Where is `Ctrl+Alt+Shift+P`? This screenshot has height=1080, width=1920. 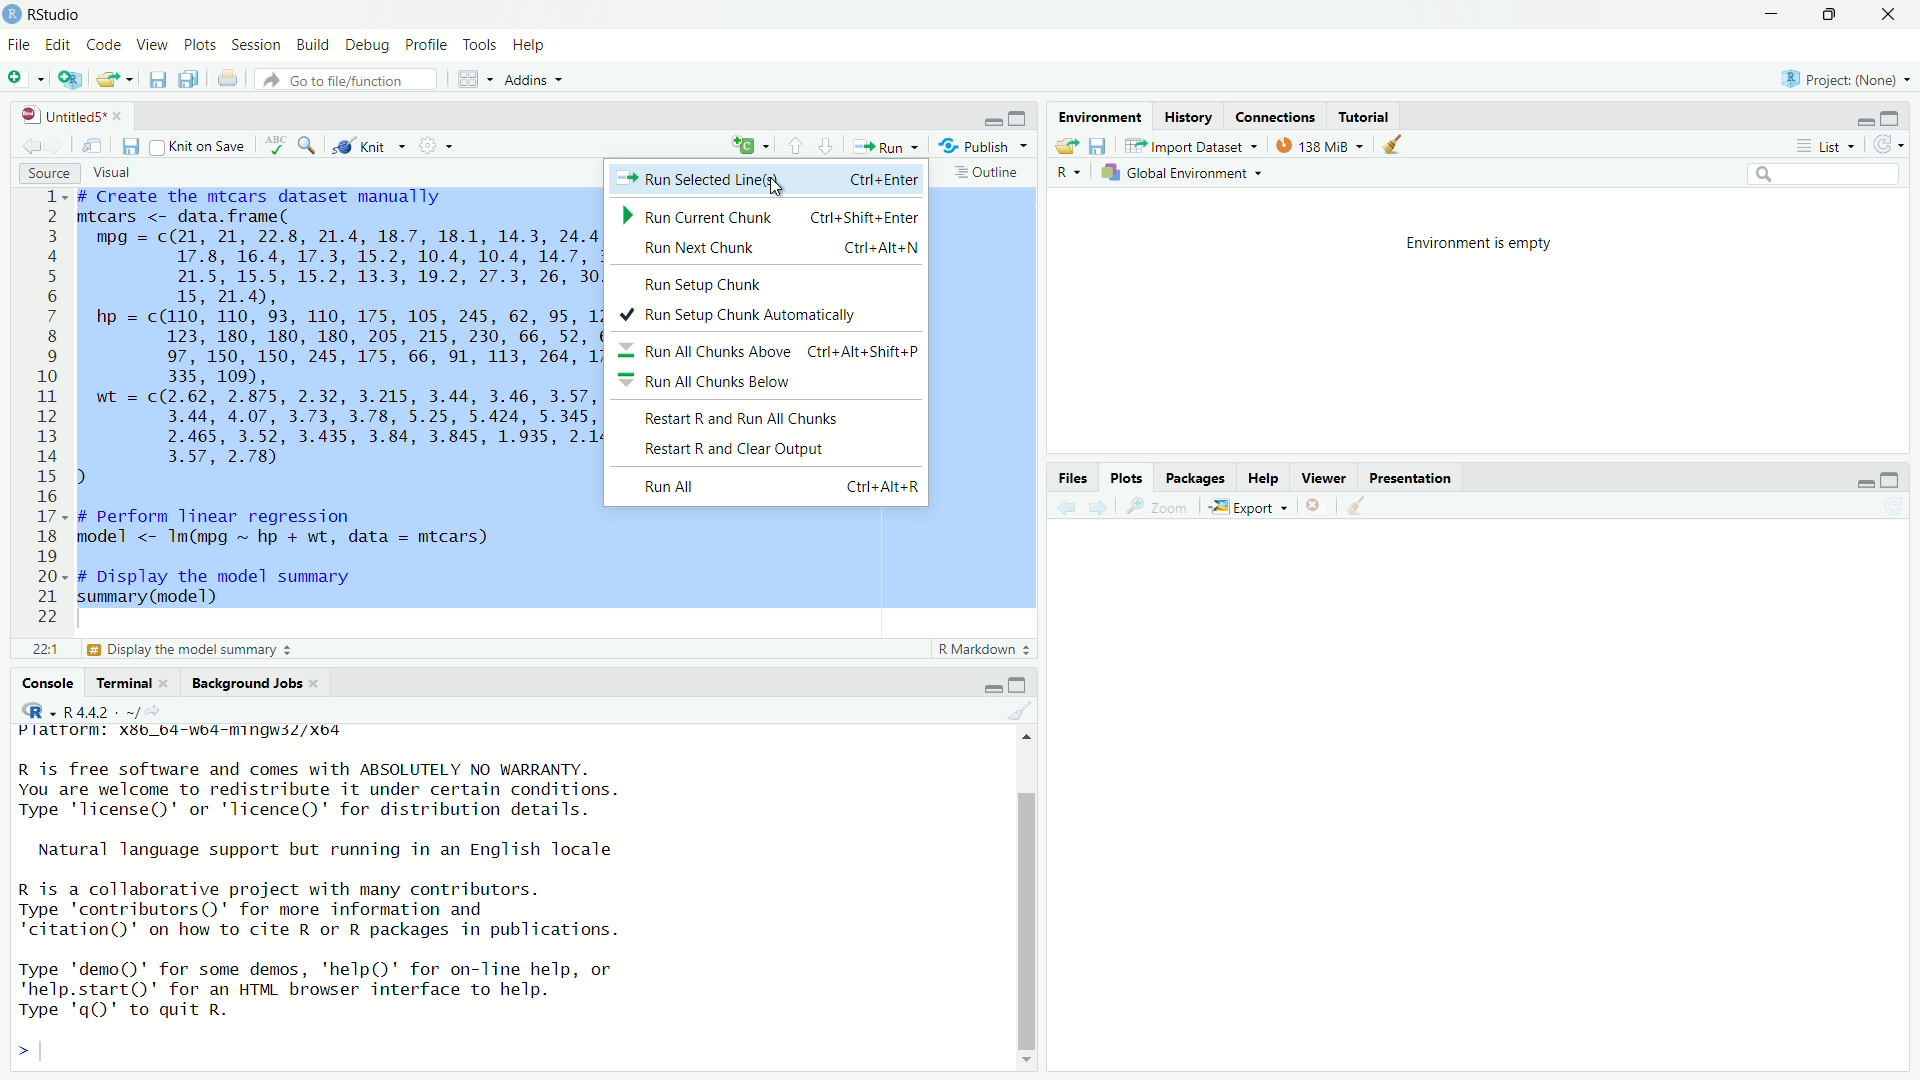 Ctrl+Alt+Shift+P is located at coordinates (866, 352).